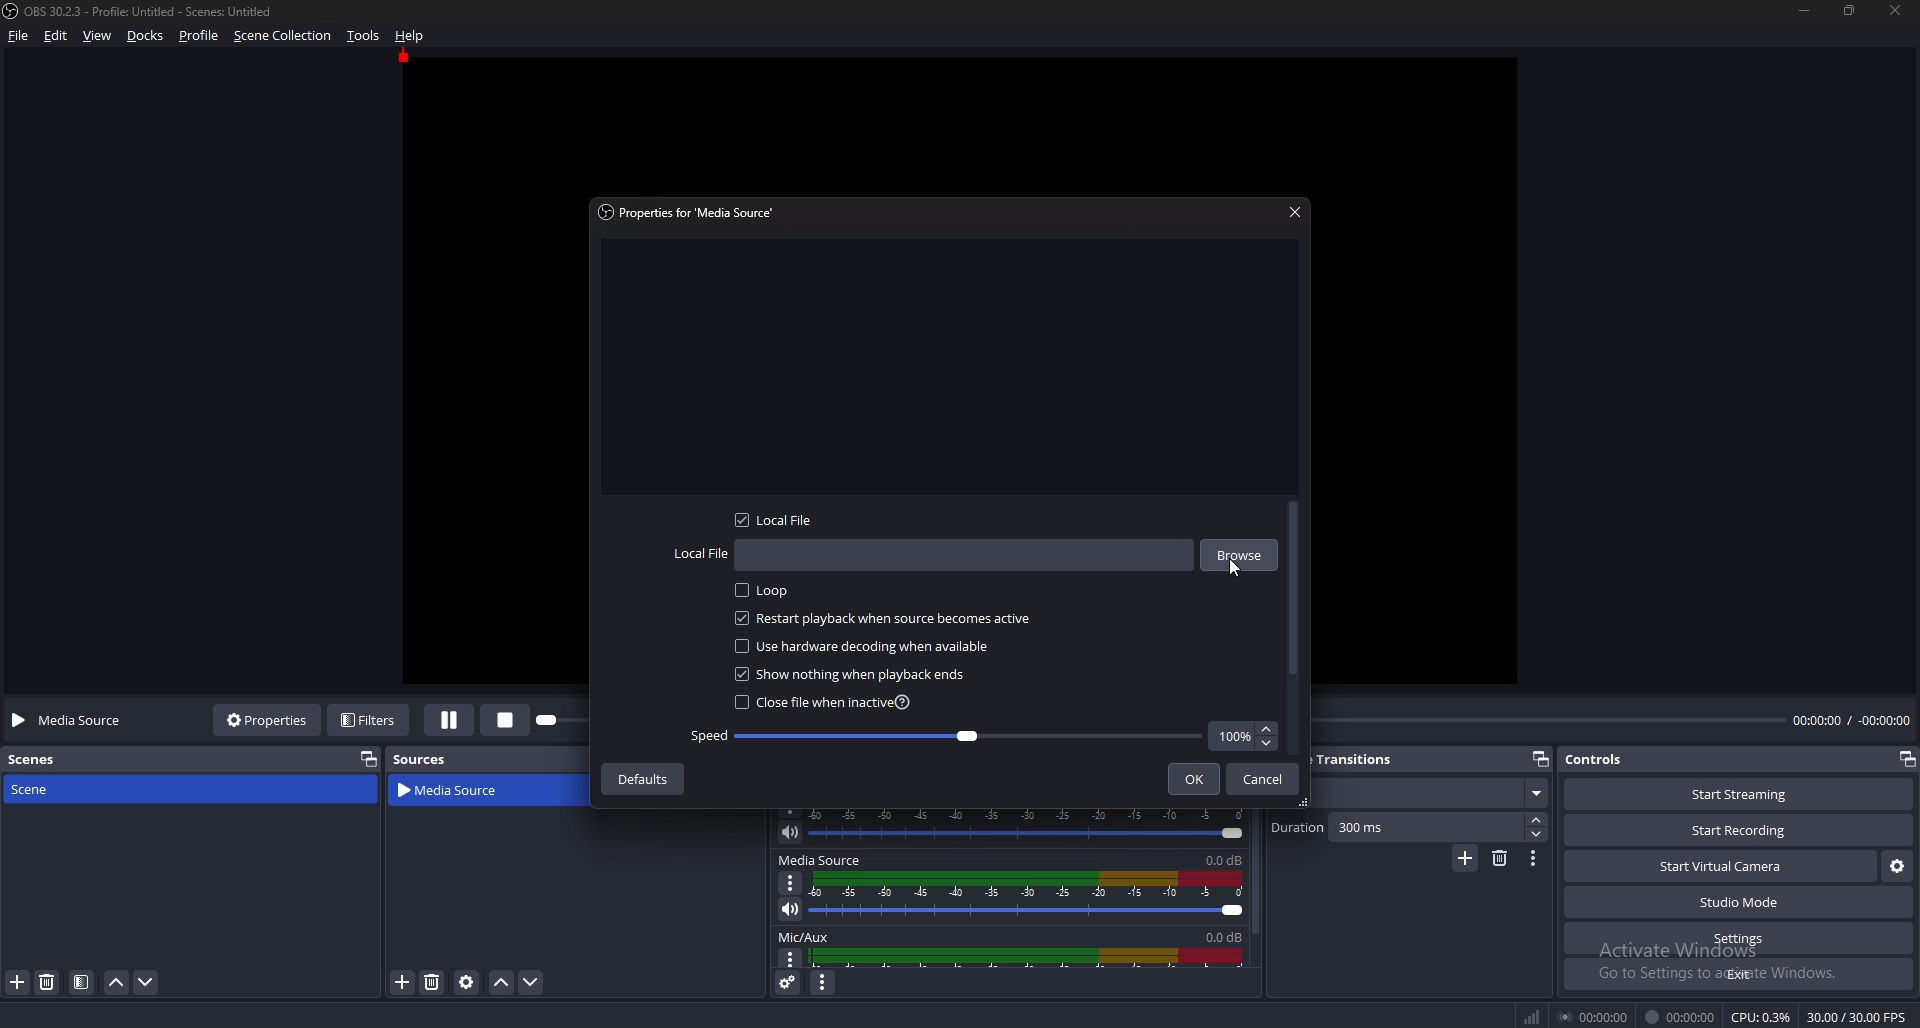  I want to click on Cancel, so click(1264, 779).